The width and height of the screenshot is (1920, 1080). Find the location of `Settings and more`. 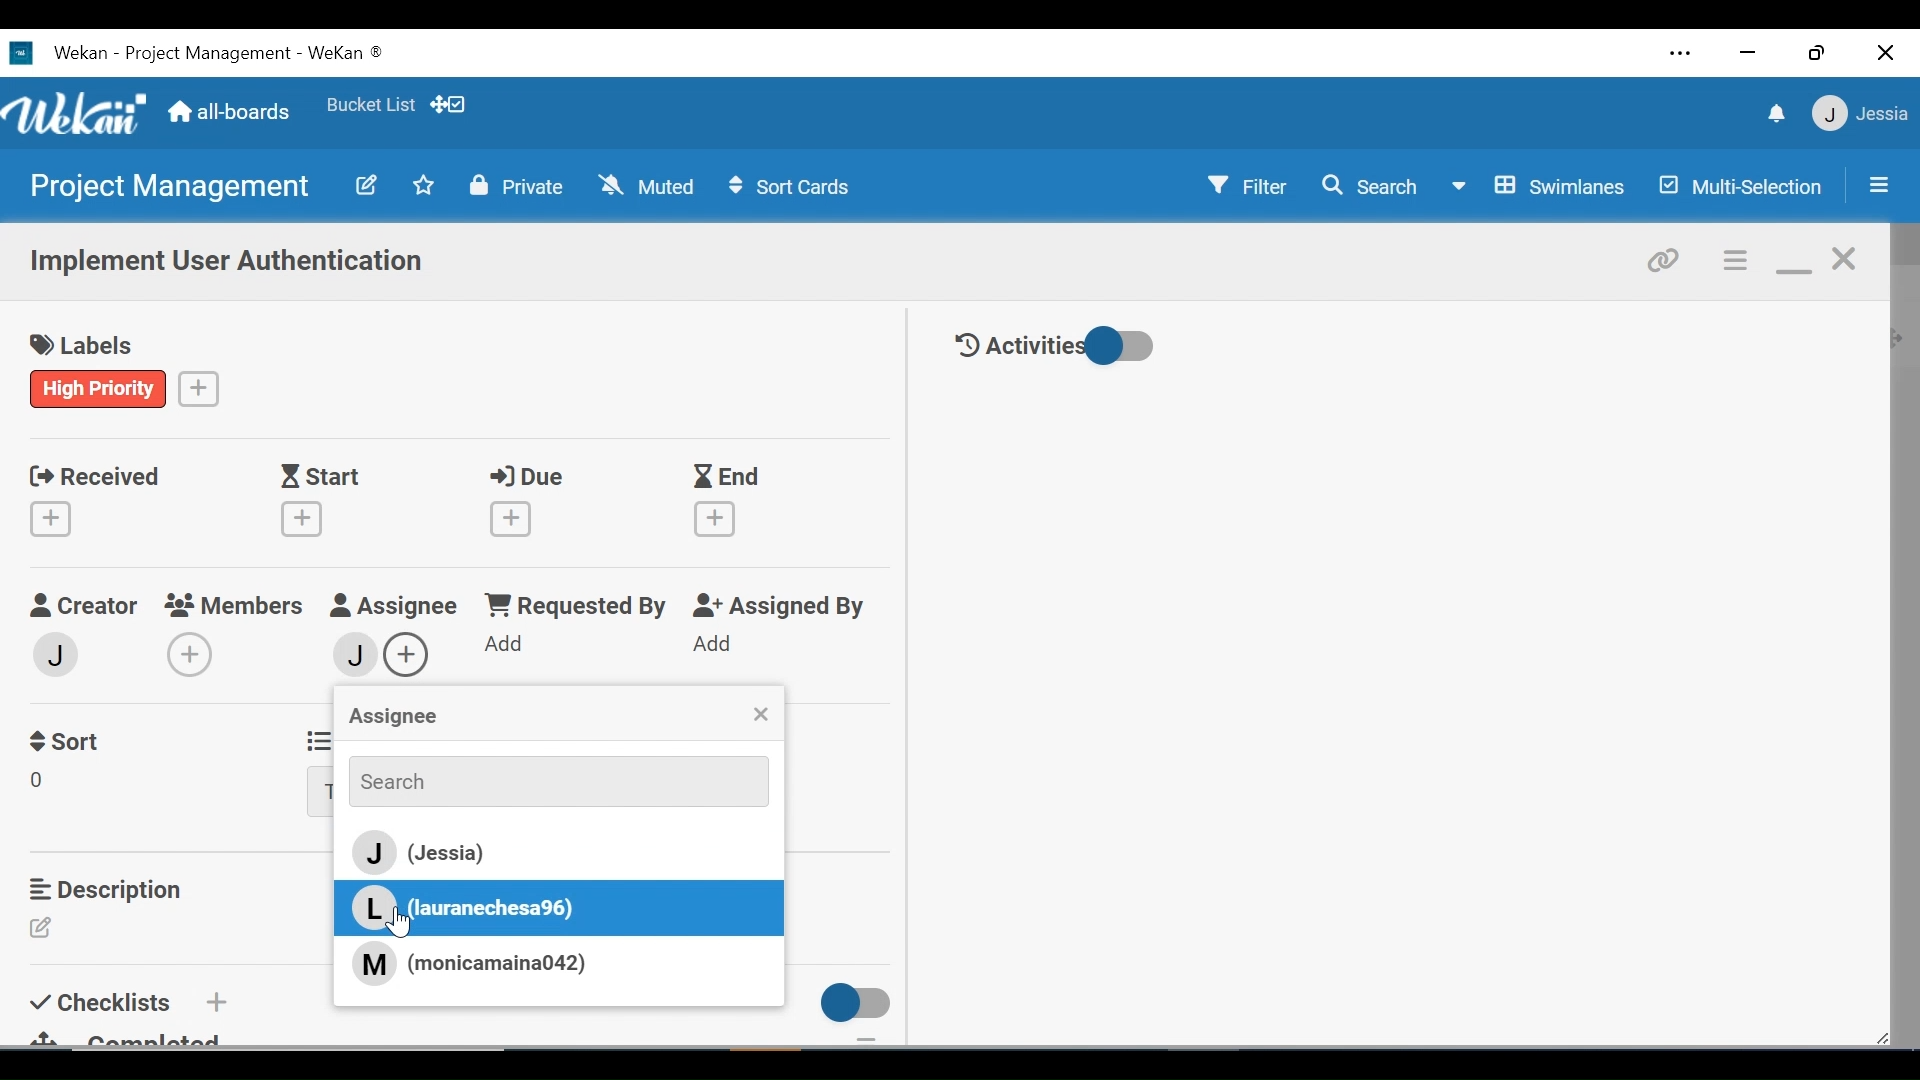

Settings and more is located at coordinates (1682, 56).